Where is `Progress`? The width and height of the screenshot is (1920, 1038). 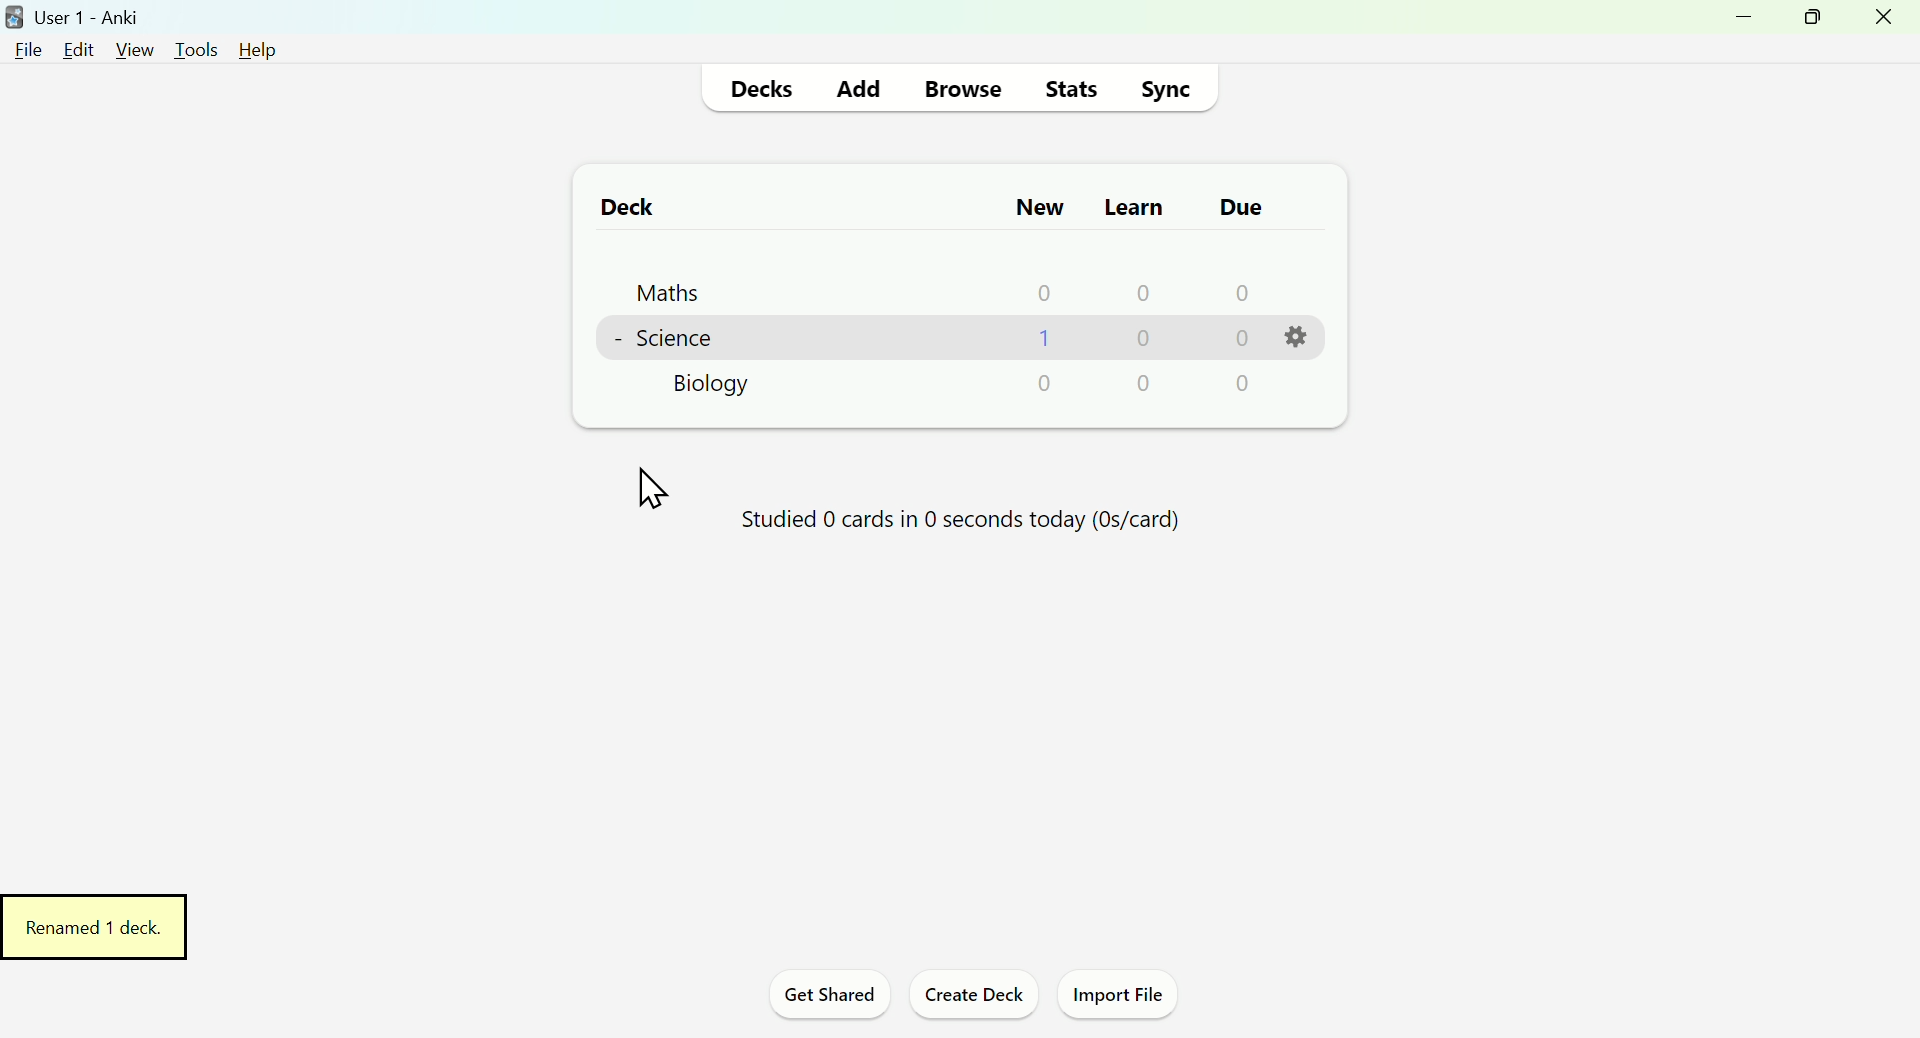
Progress is located at coordinates (949, 526).